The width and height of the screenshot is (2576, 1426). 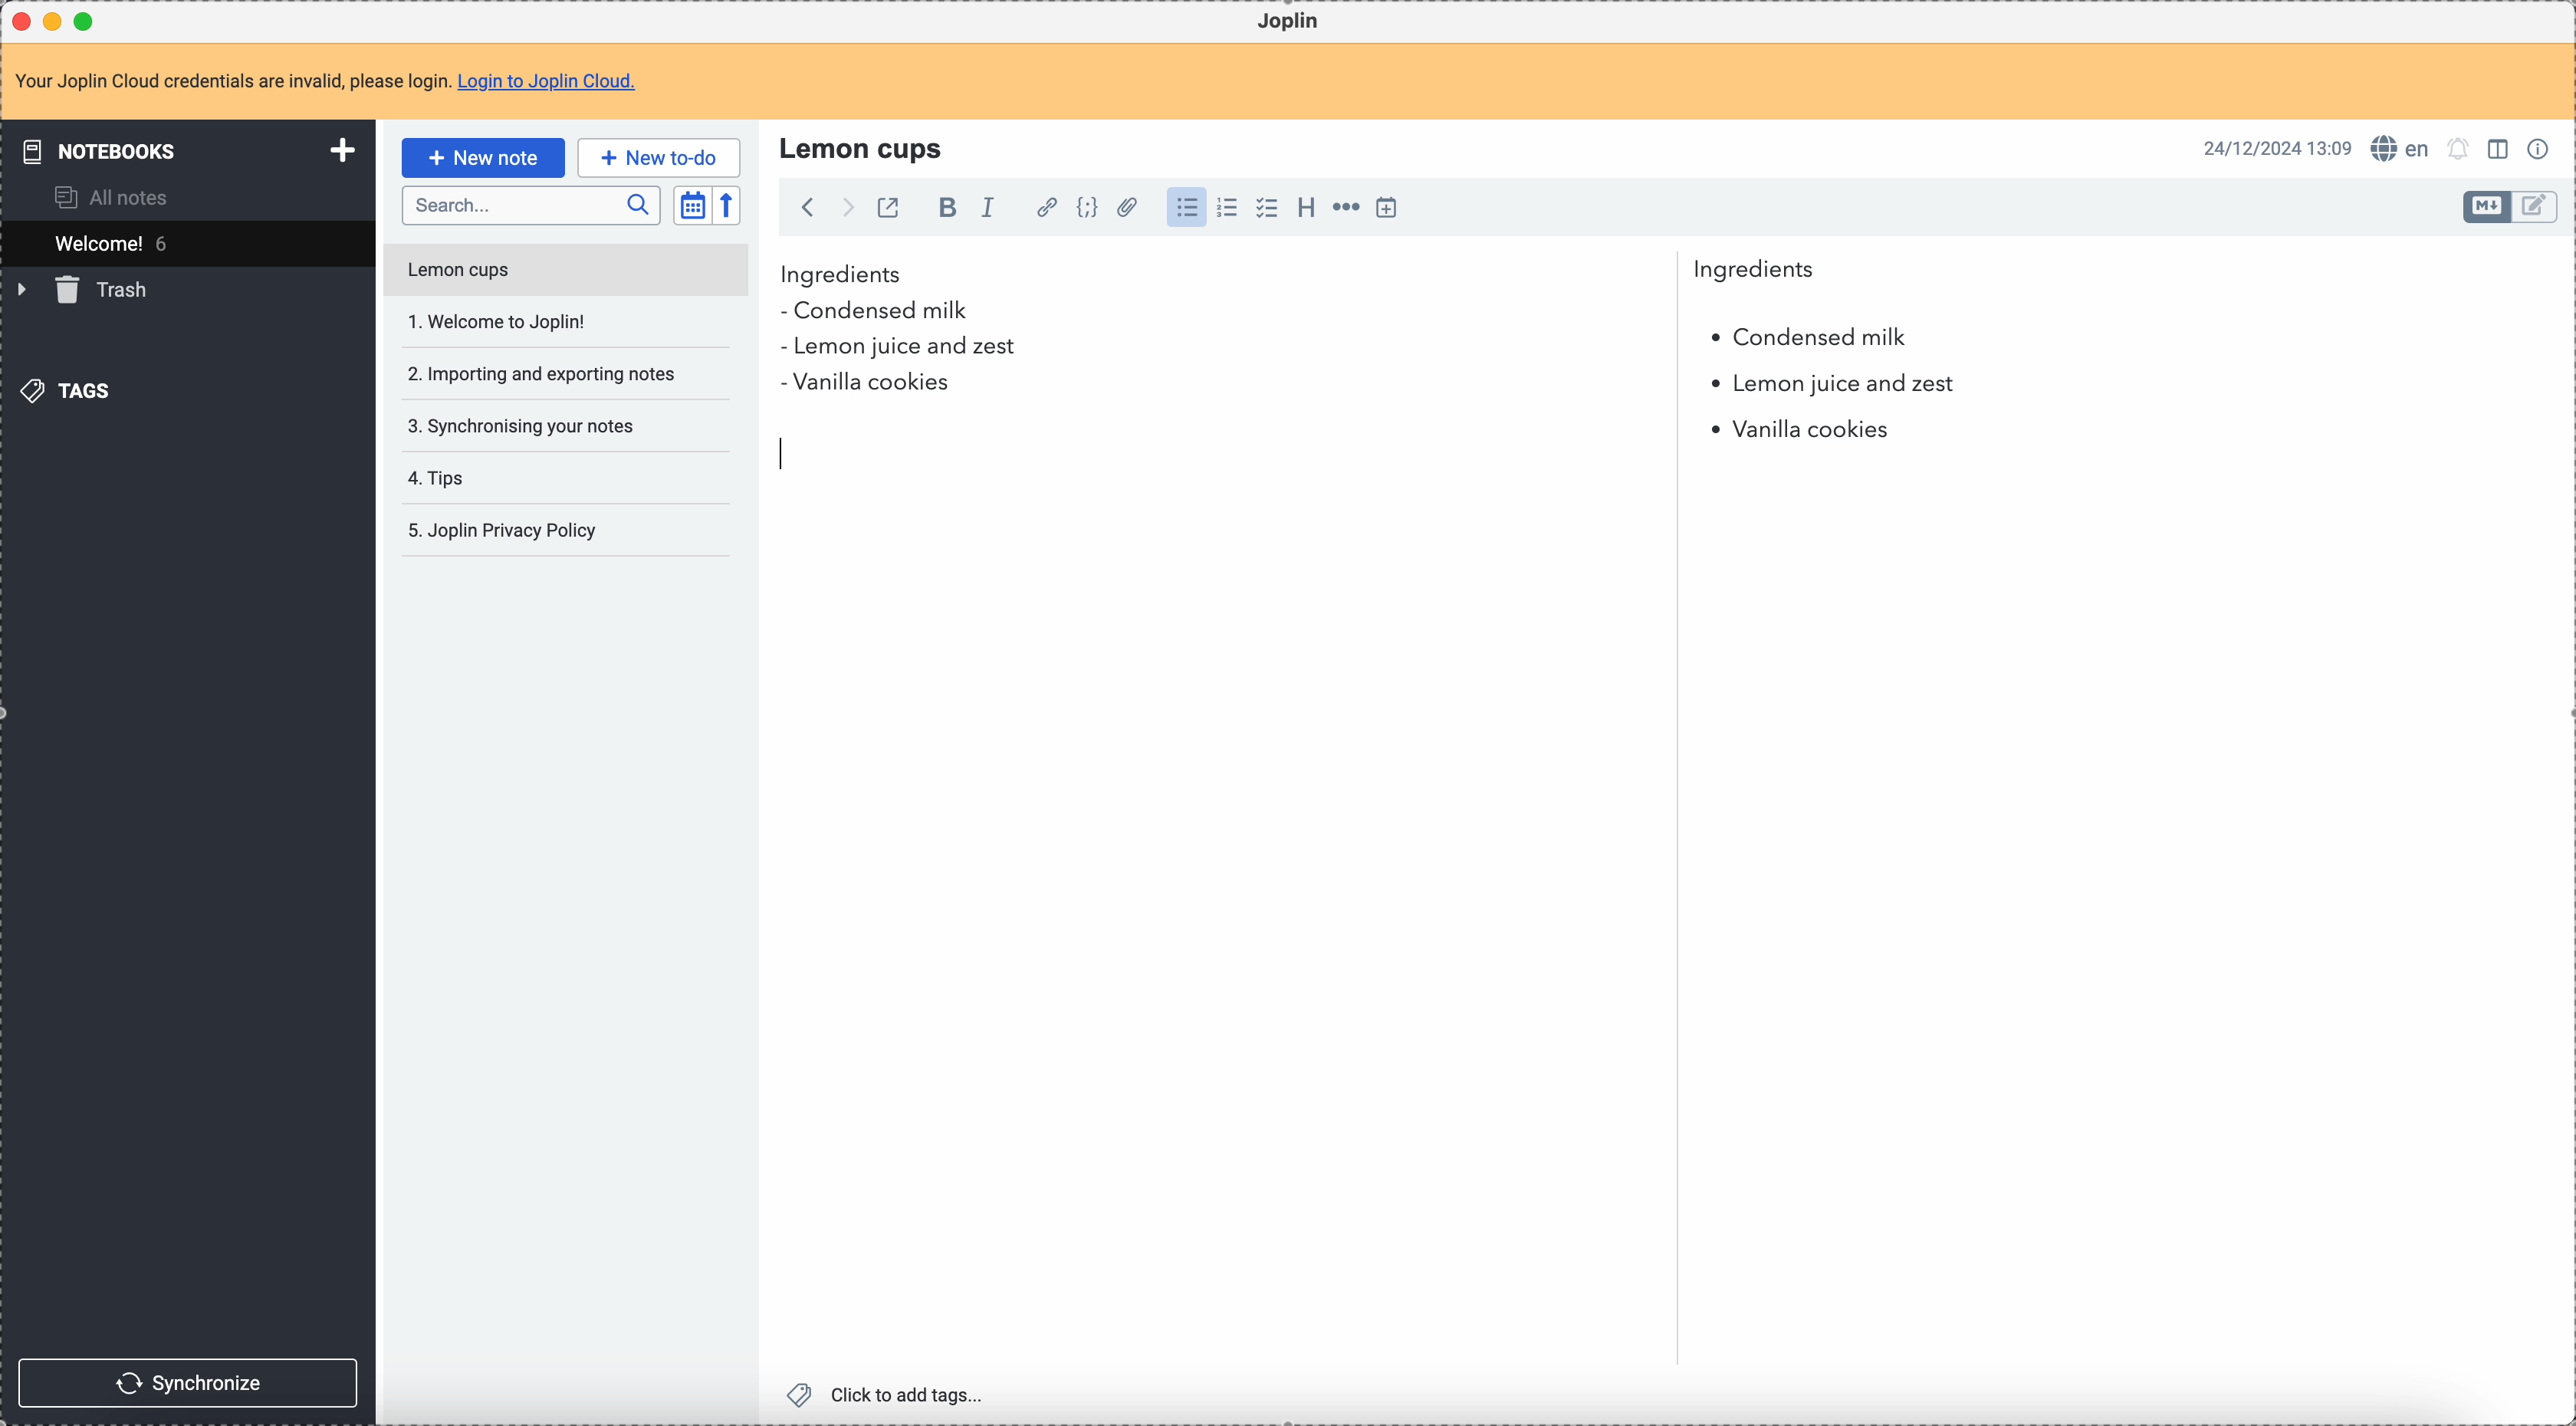 What do you see at coordinates (1807, 338) in the screenshot?
I see `condensed milk` at bounding box center [1807, 338].